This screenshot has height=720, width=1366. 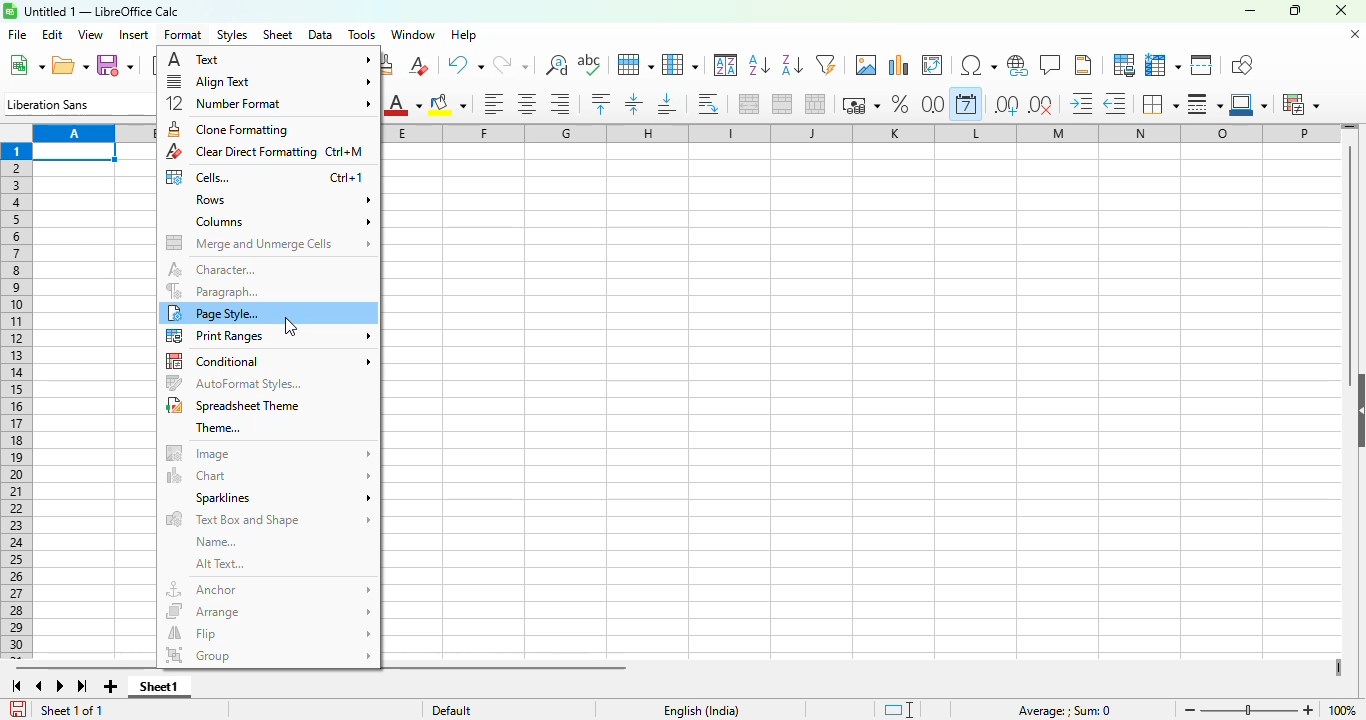 I want to click on theme, so click(x=218, y=428).